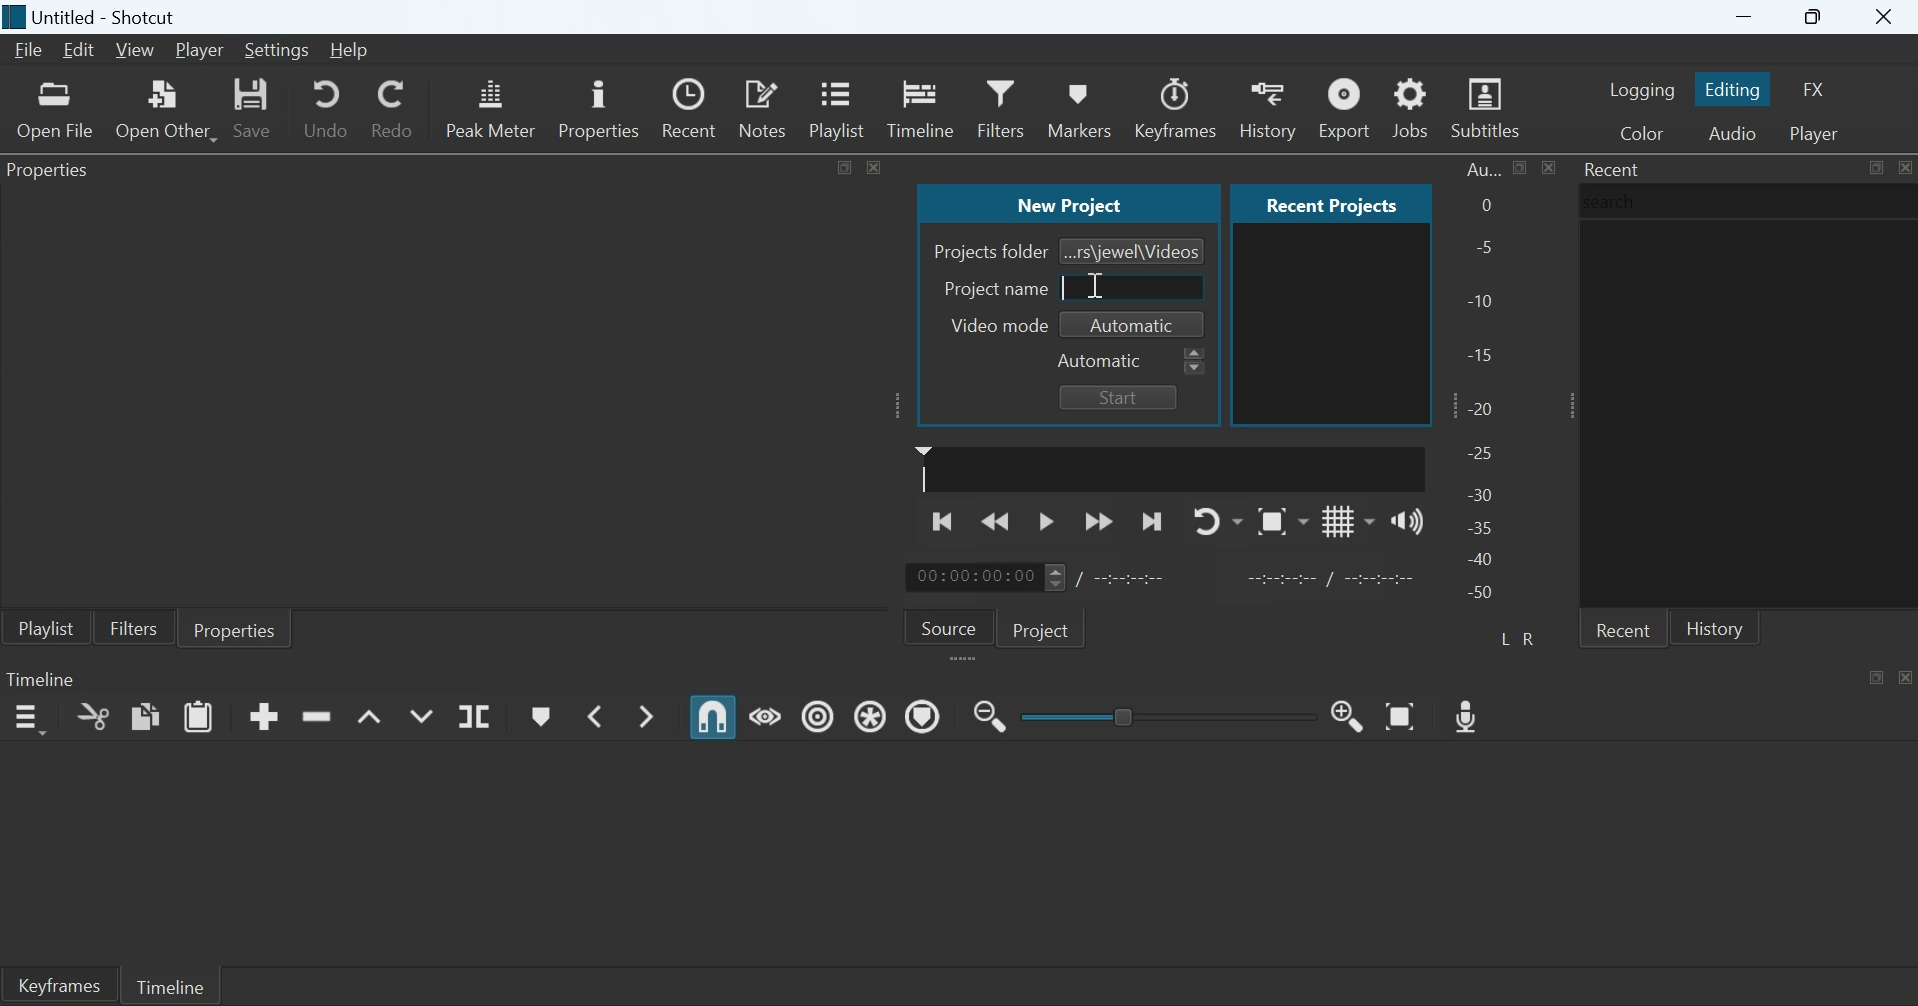 The width and height of the screenshot is (1918, 1006). Describe the element at coordinates (1904, 167) in the screenshot. I see `Close` at that location.